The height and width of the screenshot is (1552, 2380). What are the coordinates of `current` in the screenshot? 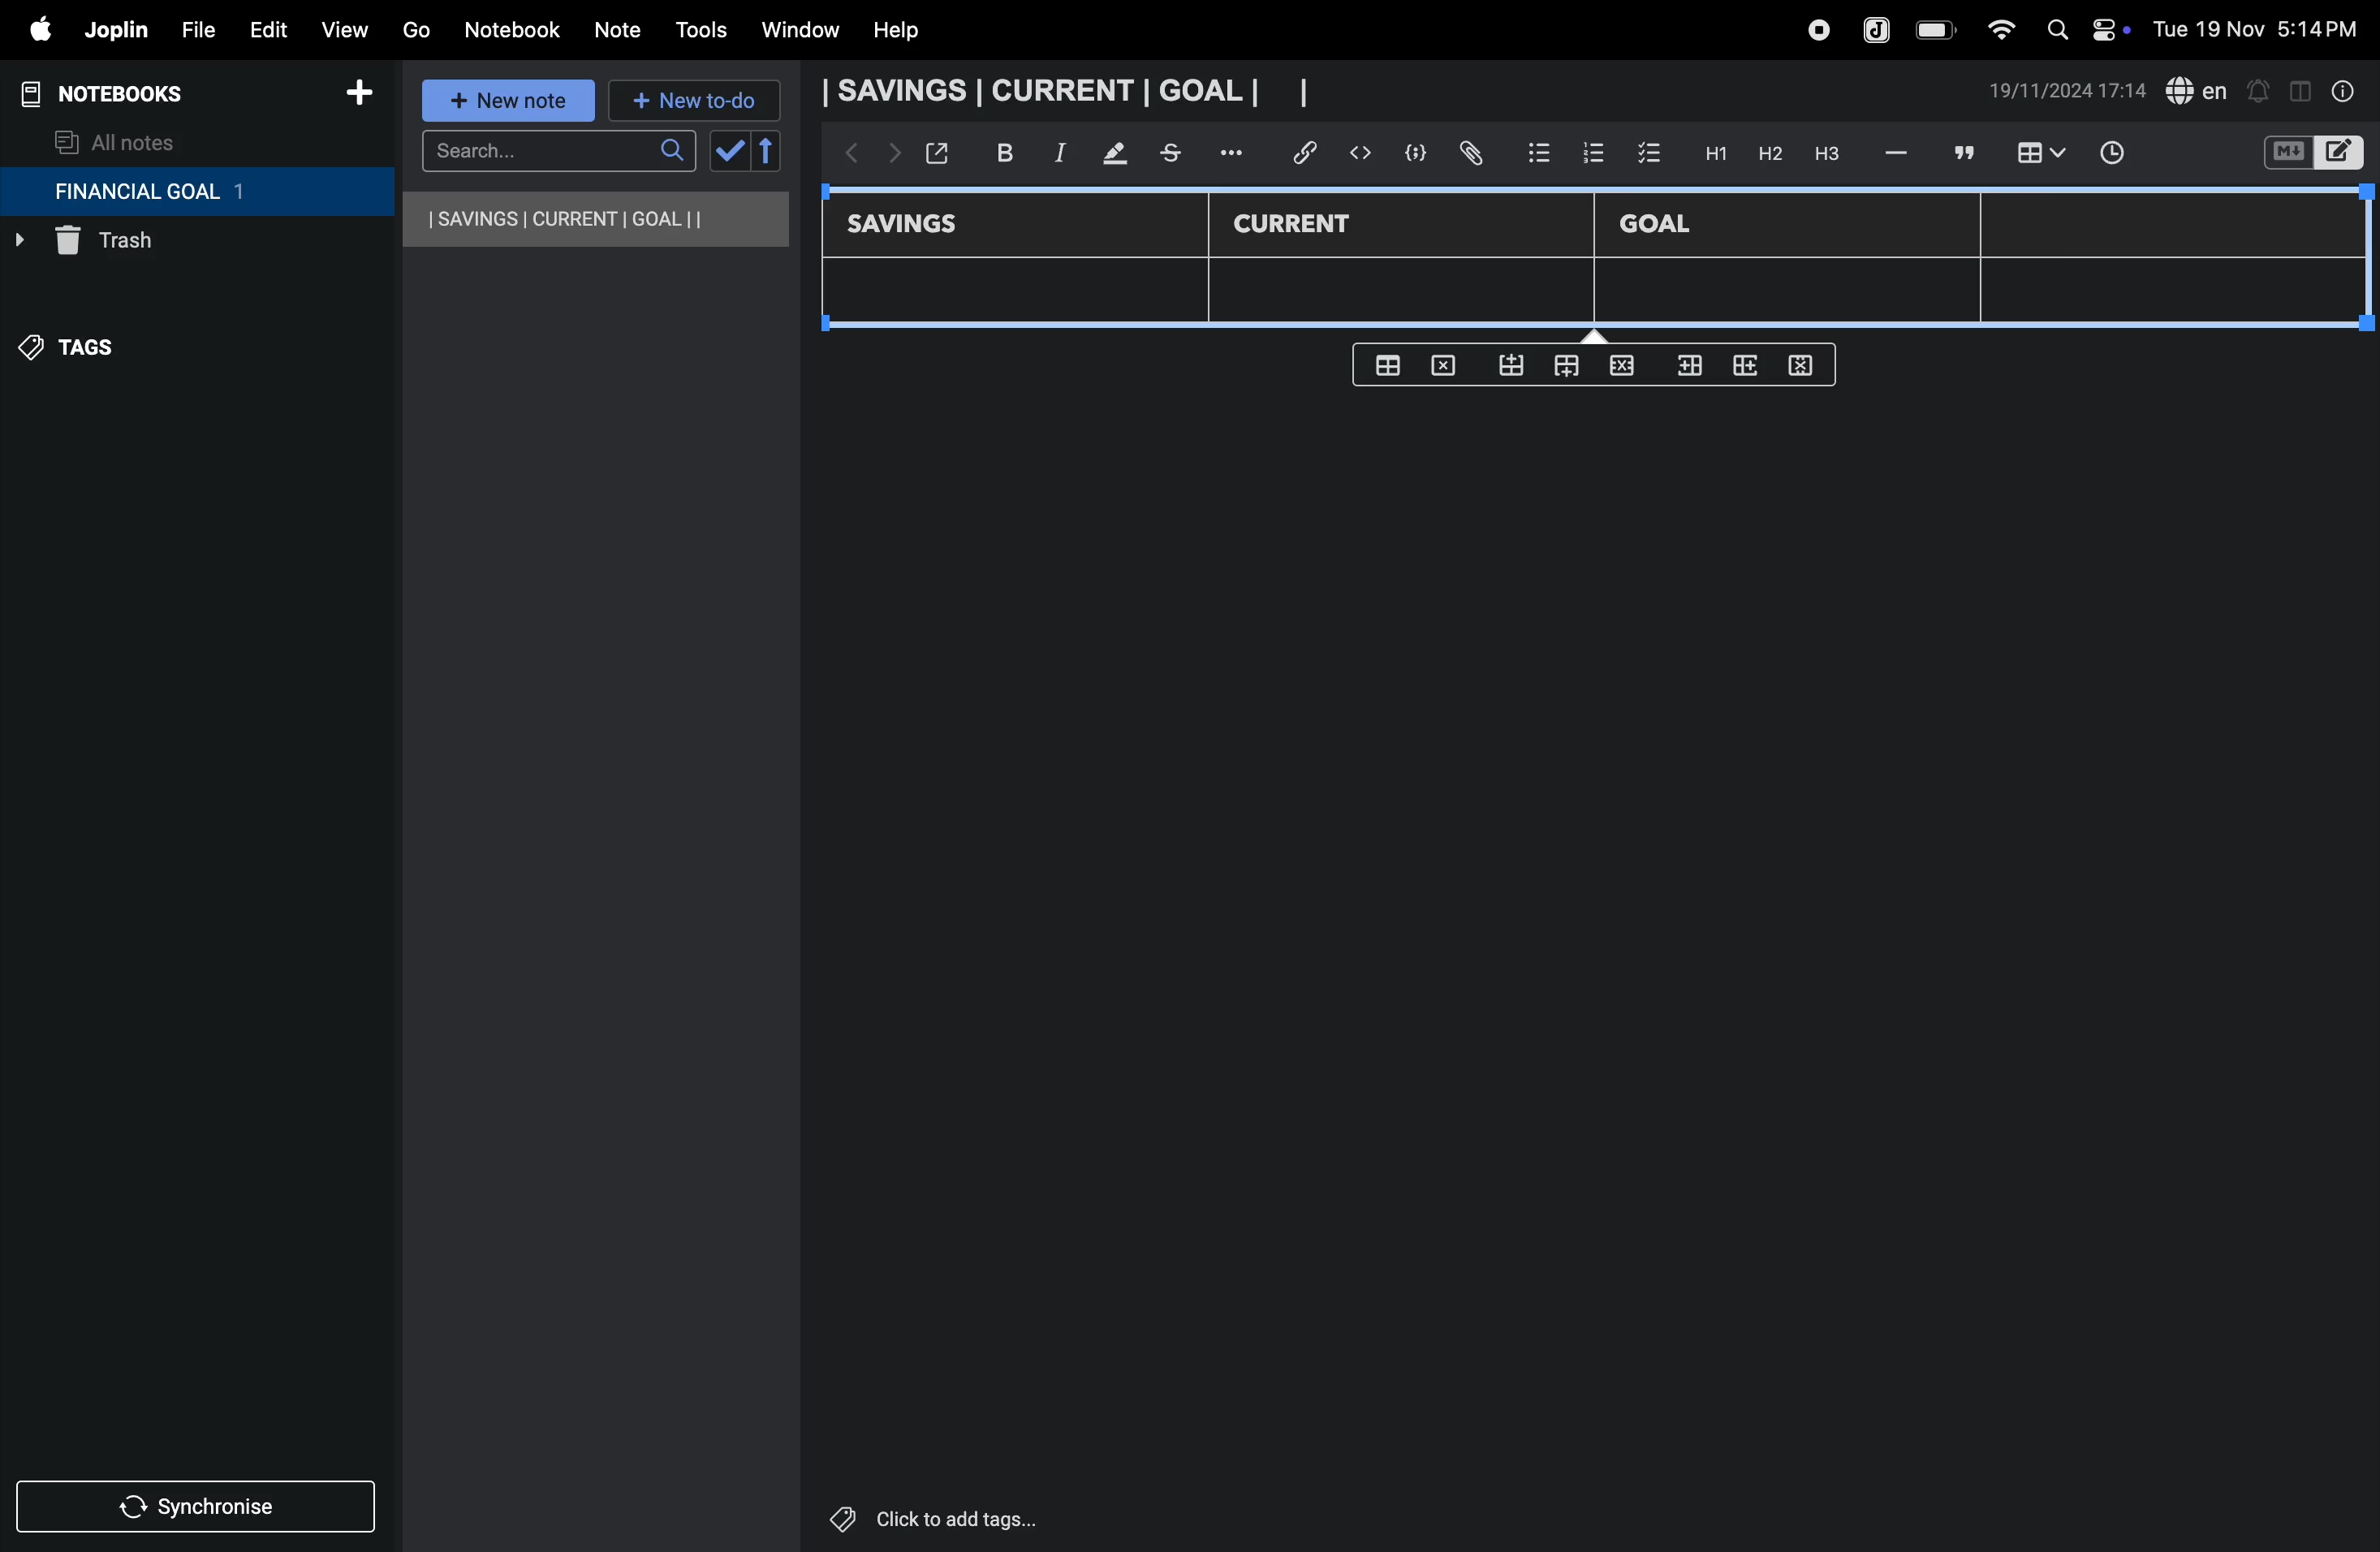 It's located at (1307, 225).